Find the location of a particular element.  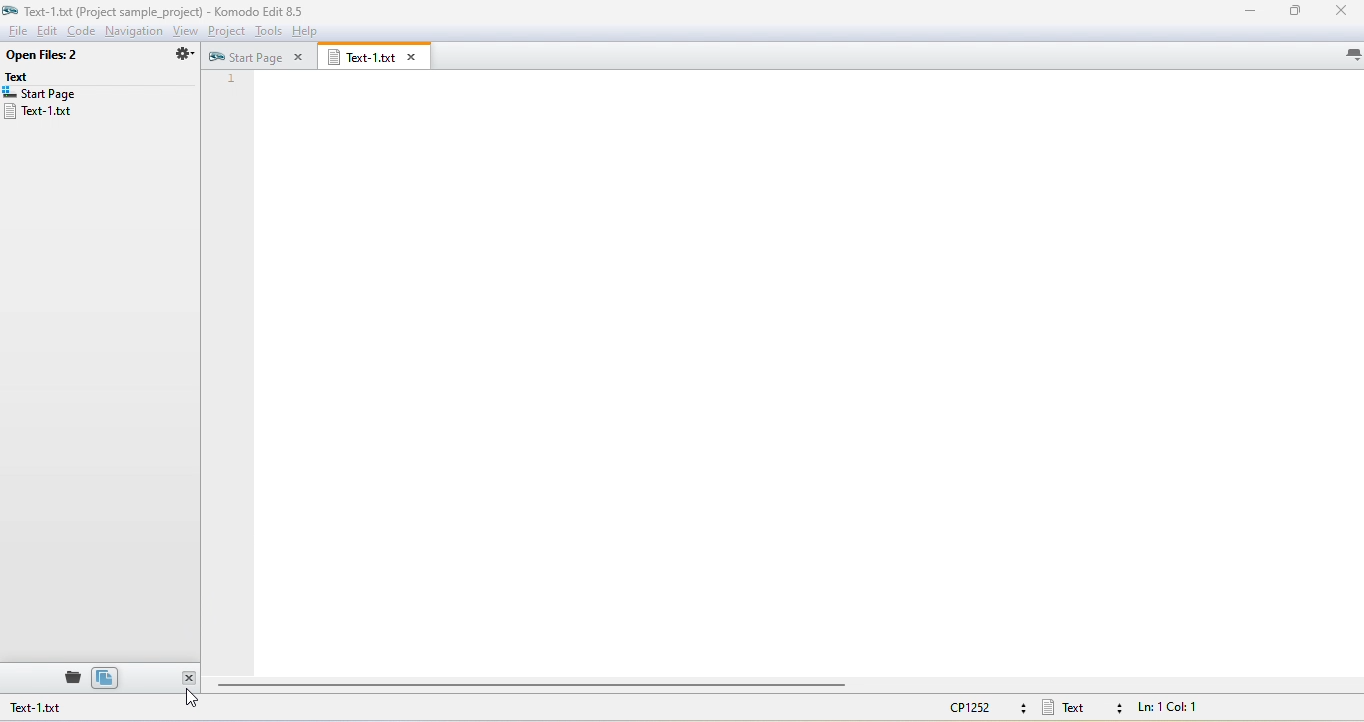

text-1.txt is located at coordinates (70, 709).